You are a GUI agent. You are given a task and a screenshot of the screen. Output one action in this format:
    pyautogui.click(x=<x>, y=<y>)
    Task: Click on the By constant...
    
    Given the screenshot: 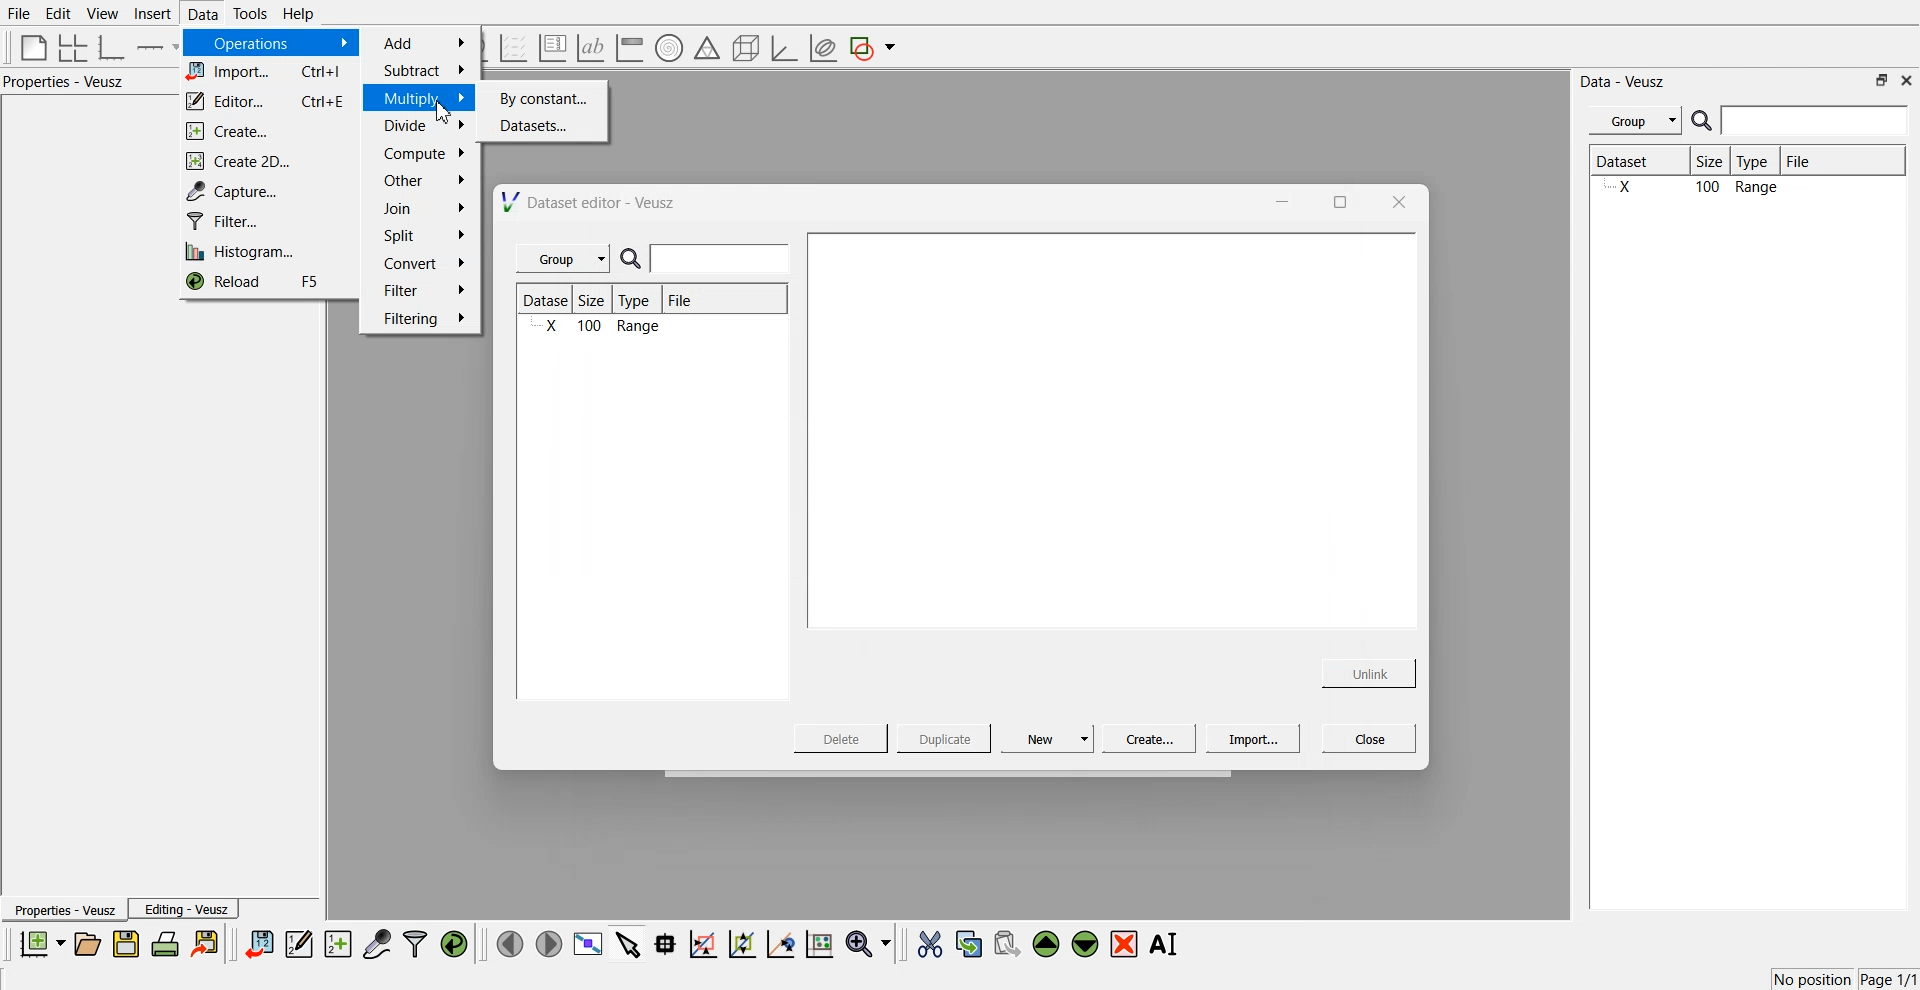 What is the action you would take?
    pyautogui.click(x=546, y=98)
    